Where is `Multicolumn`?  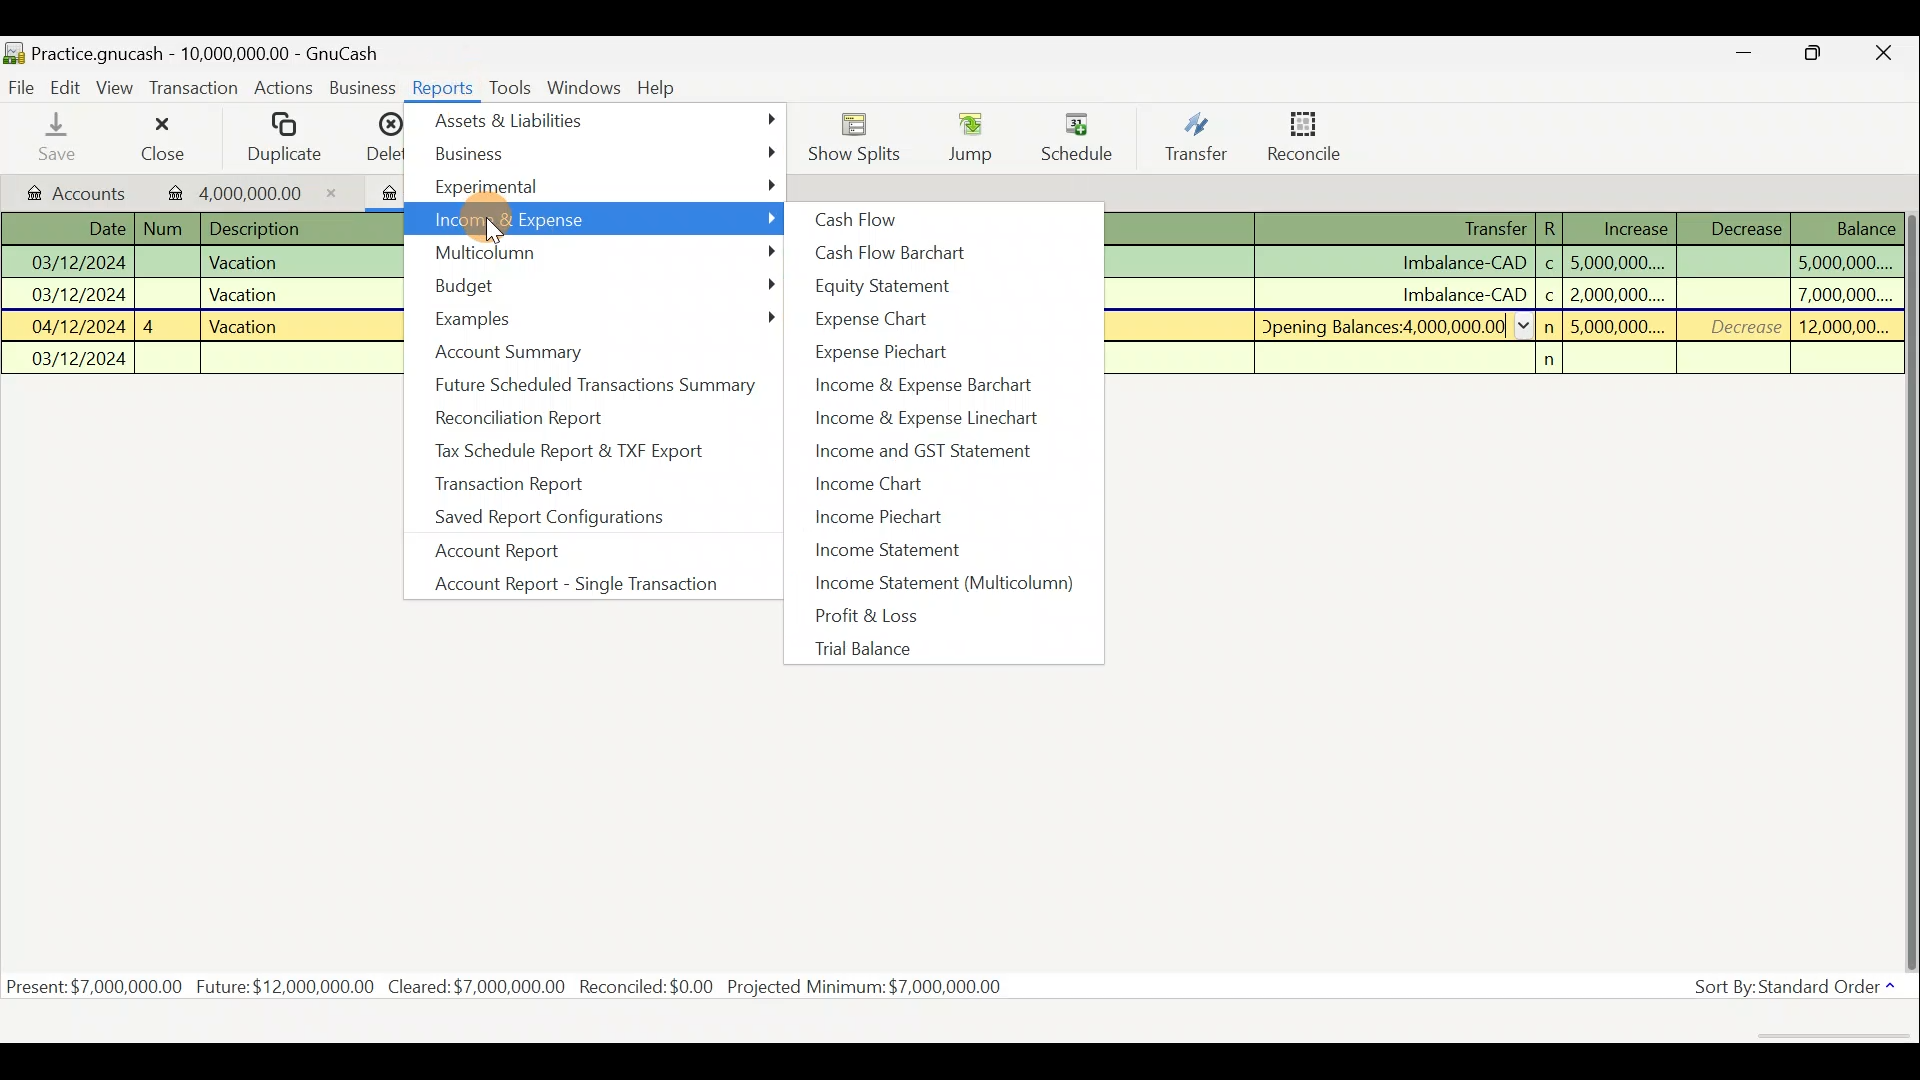
Multicolumn is located at coordinates (602, 249).